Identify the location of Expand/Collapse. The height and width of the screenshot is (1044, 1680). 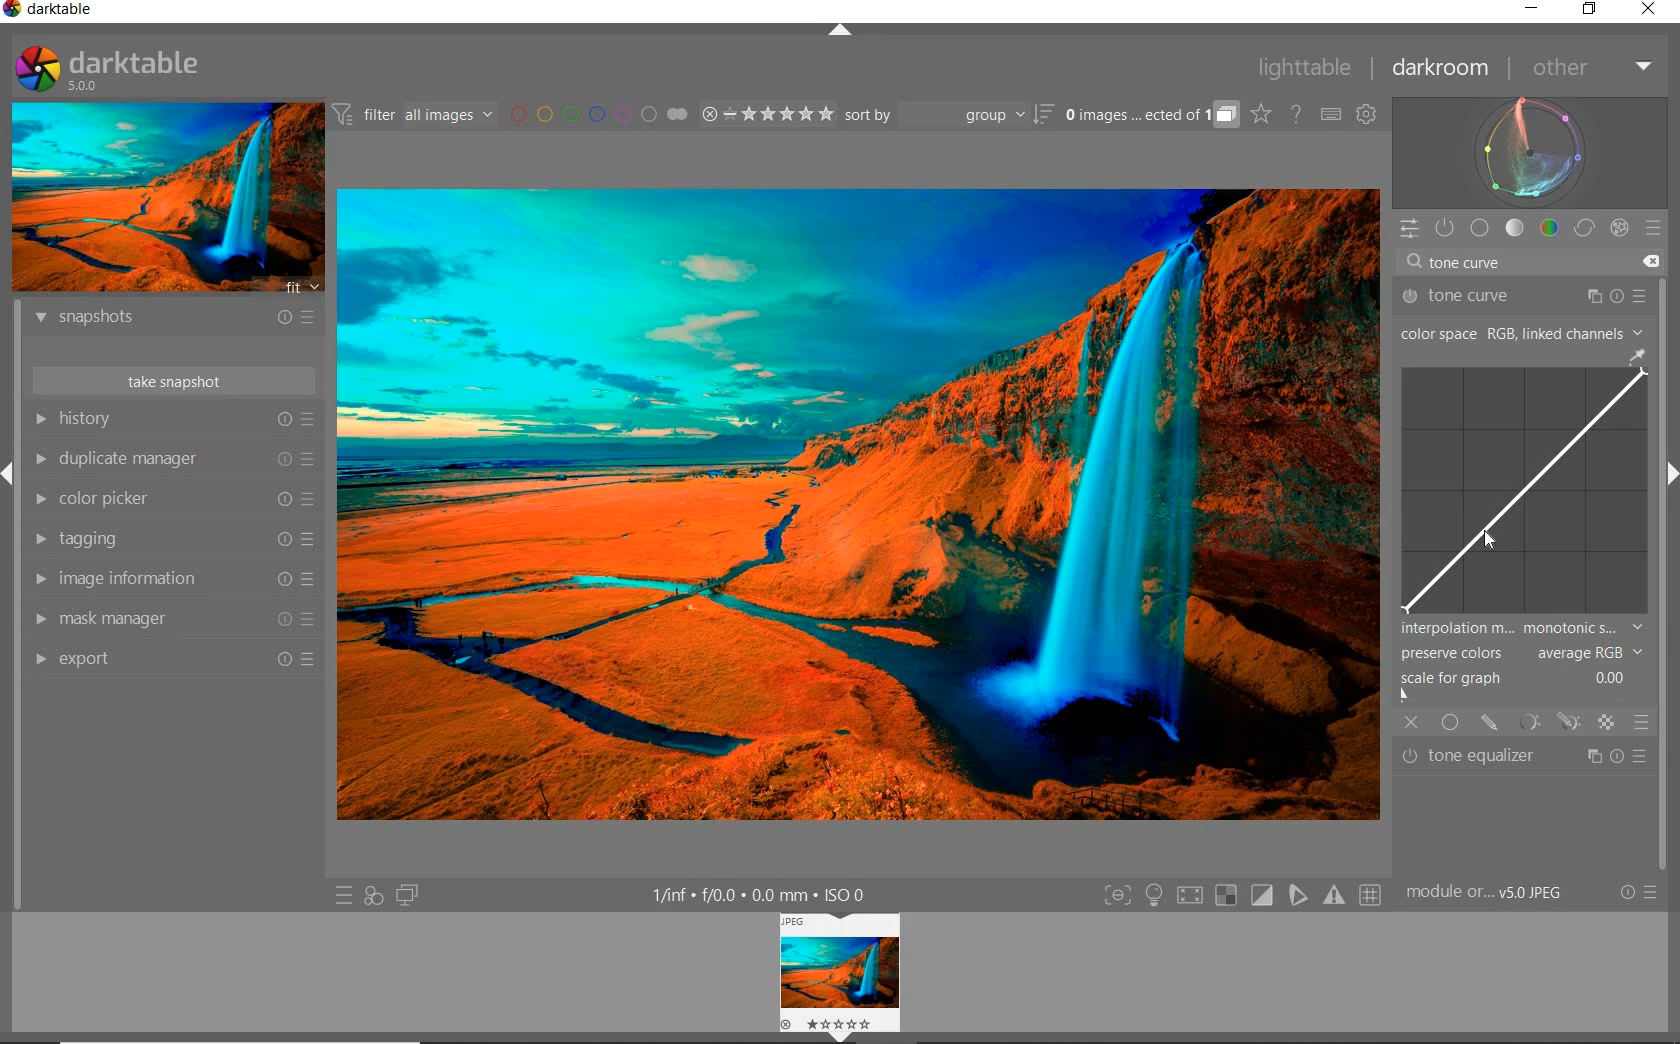
(1670, 477).